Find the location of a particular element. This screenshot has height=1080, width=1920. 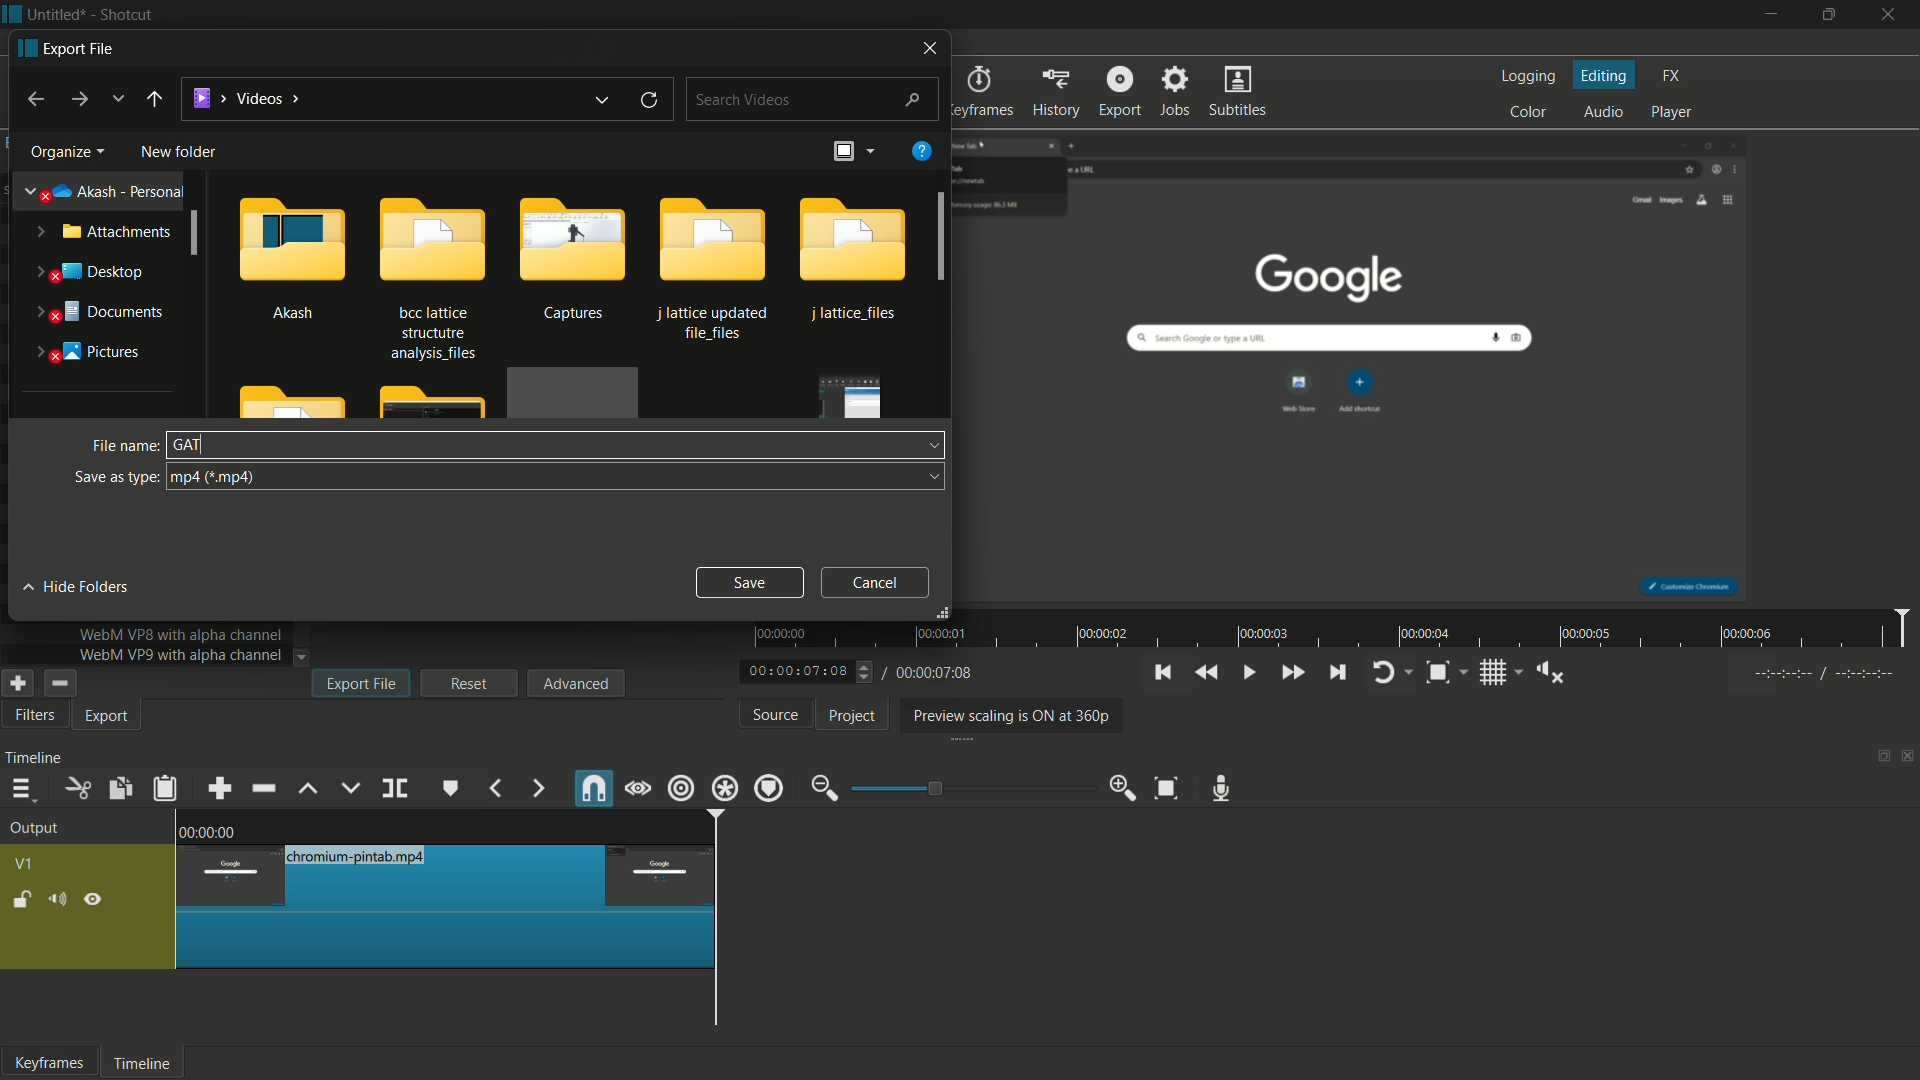

folder-2 is located at coordinates (430, 276).